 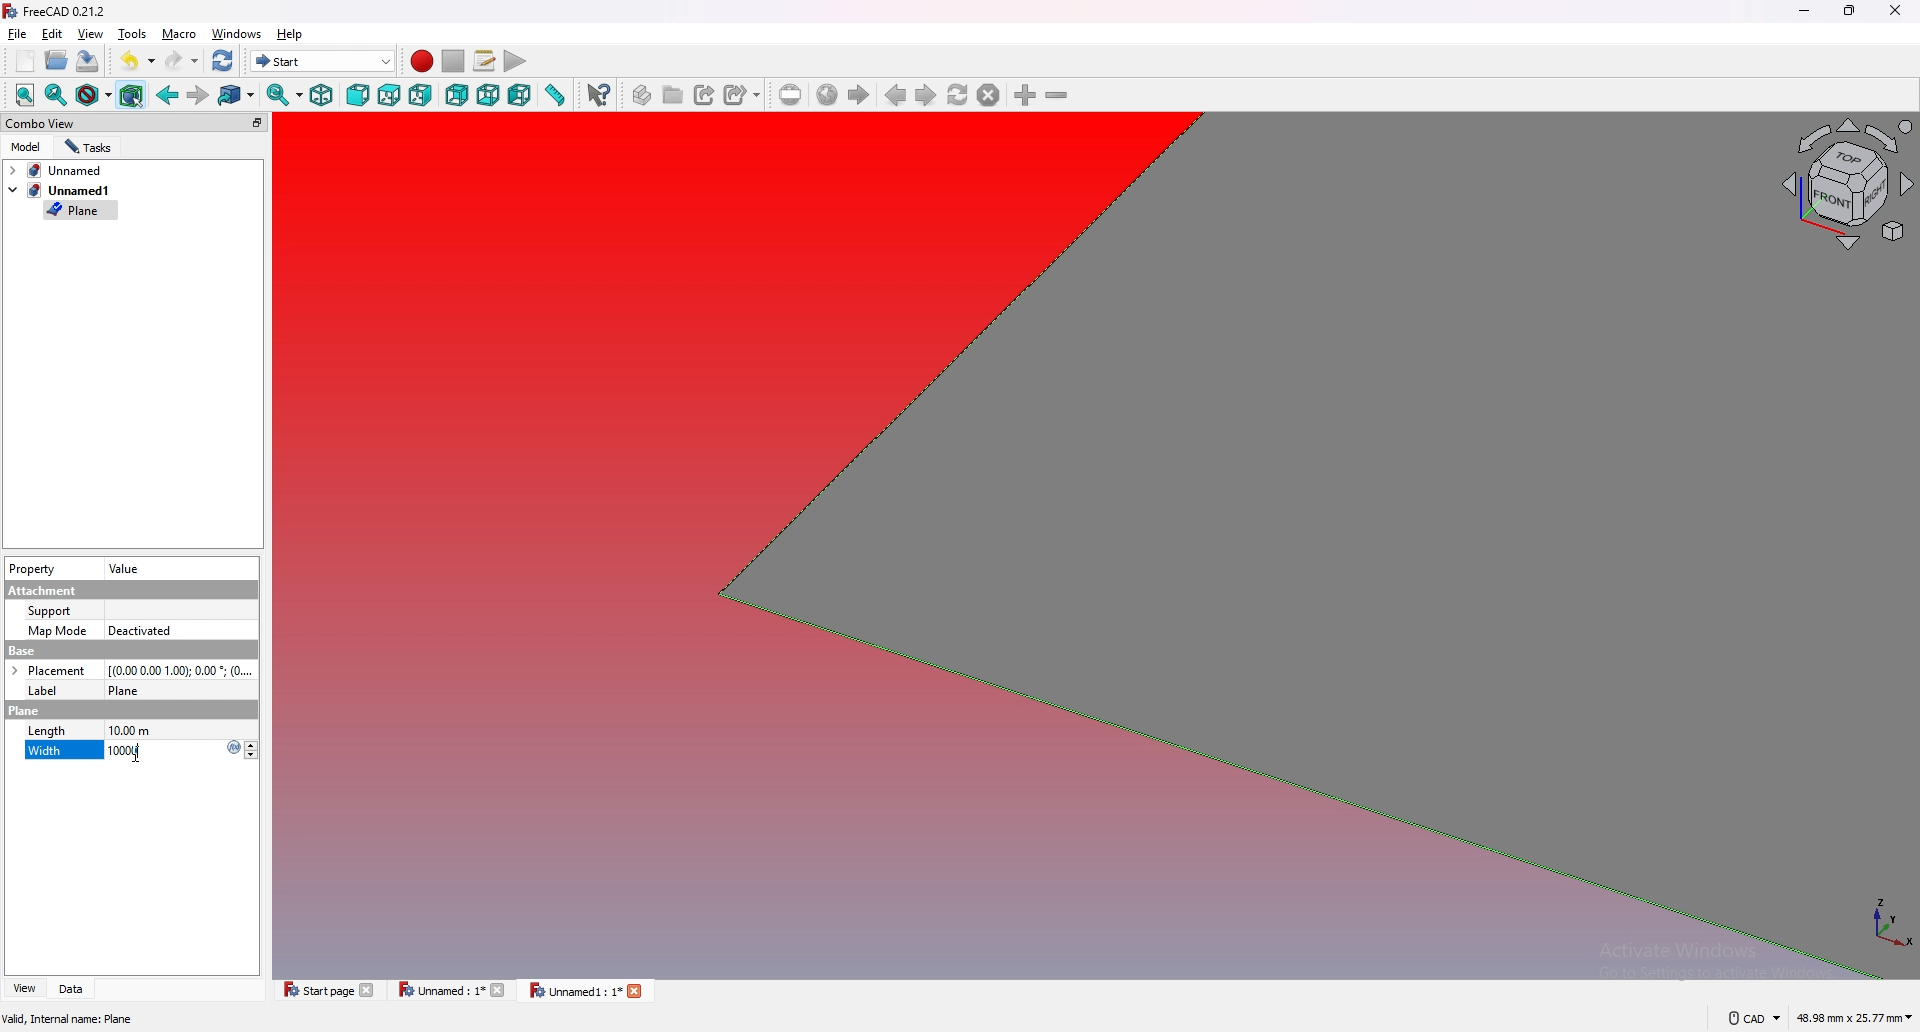 What do you see at coordinates (183, 668) in the screenshot?
I see `[(0.00 0.00 1.00); 0.00 degrees ; (0...` at bounding box center [183, 668].